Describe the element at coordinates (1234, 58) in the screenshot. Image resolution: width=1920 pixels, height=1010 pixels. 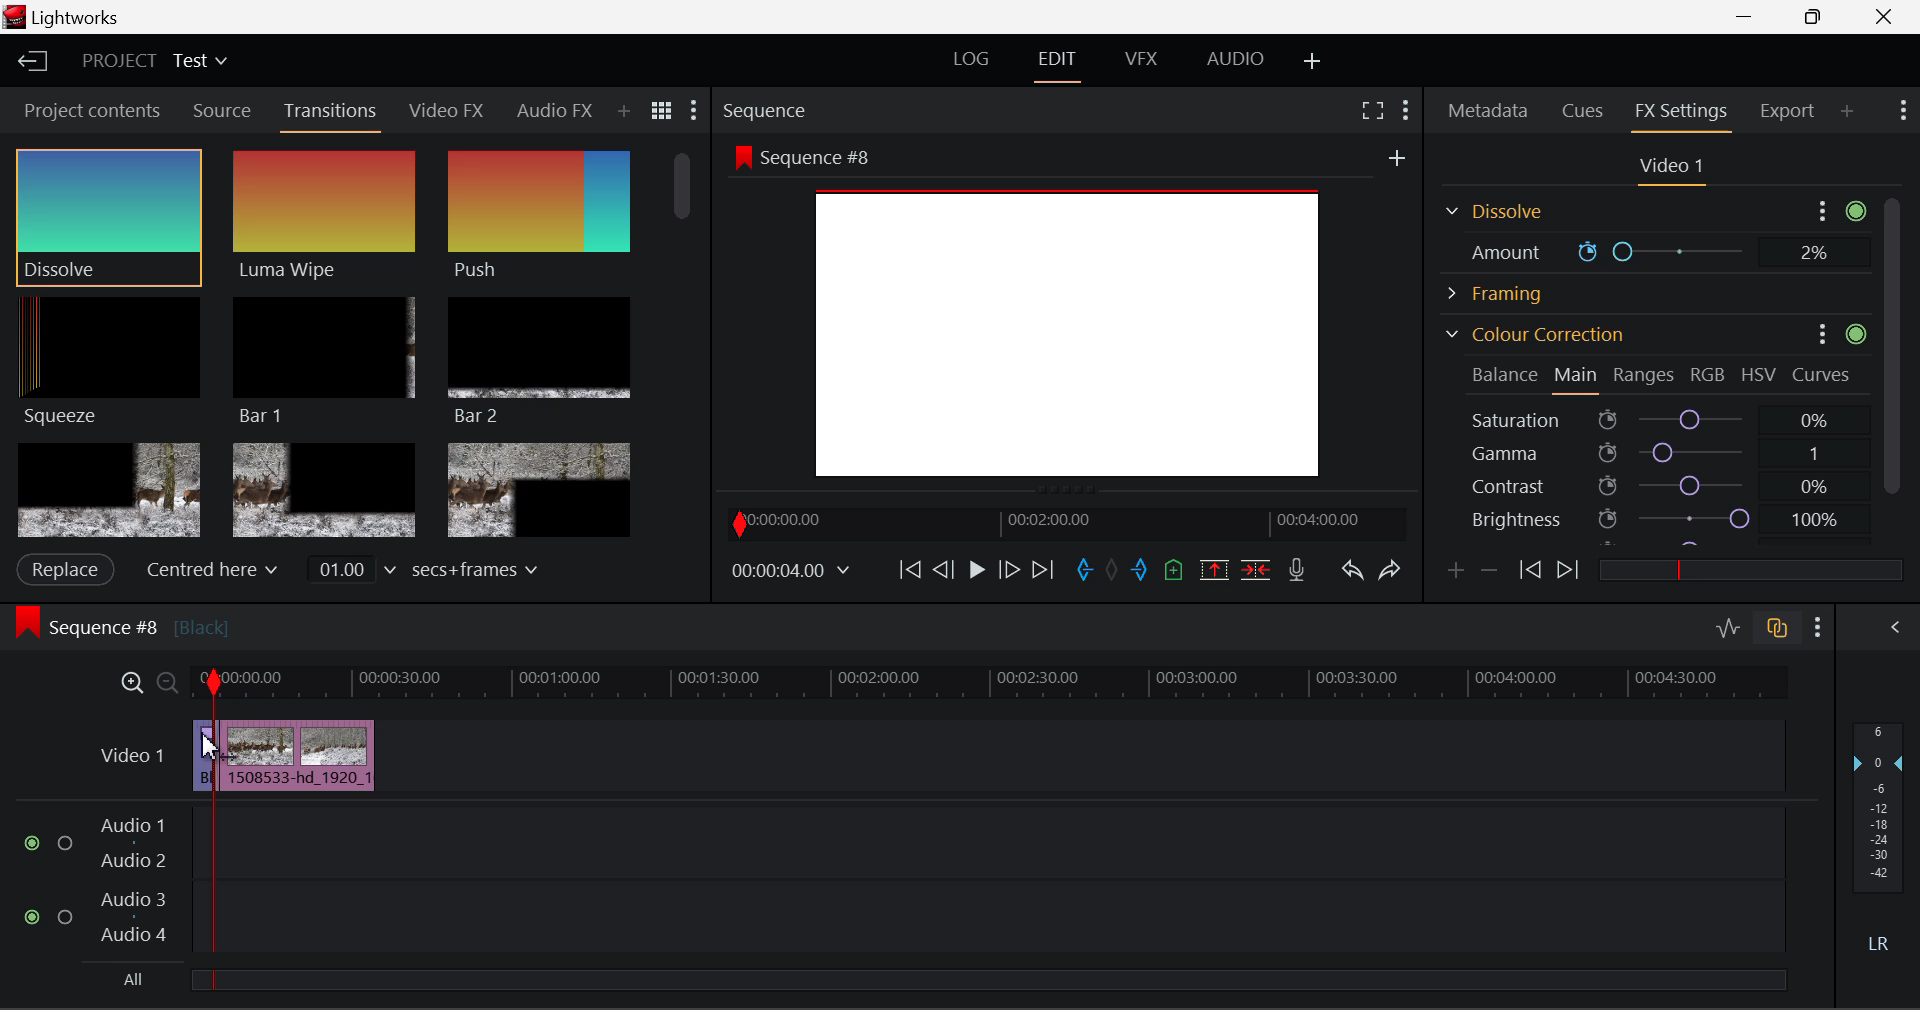
I see `AUDIO Layout` at that location.